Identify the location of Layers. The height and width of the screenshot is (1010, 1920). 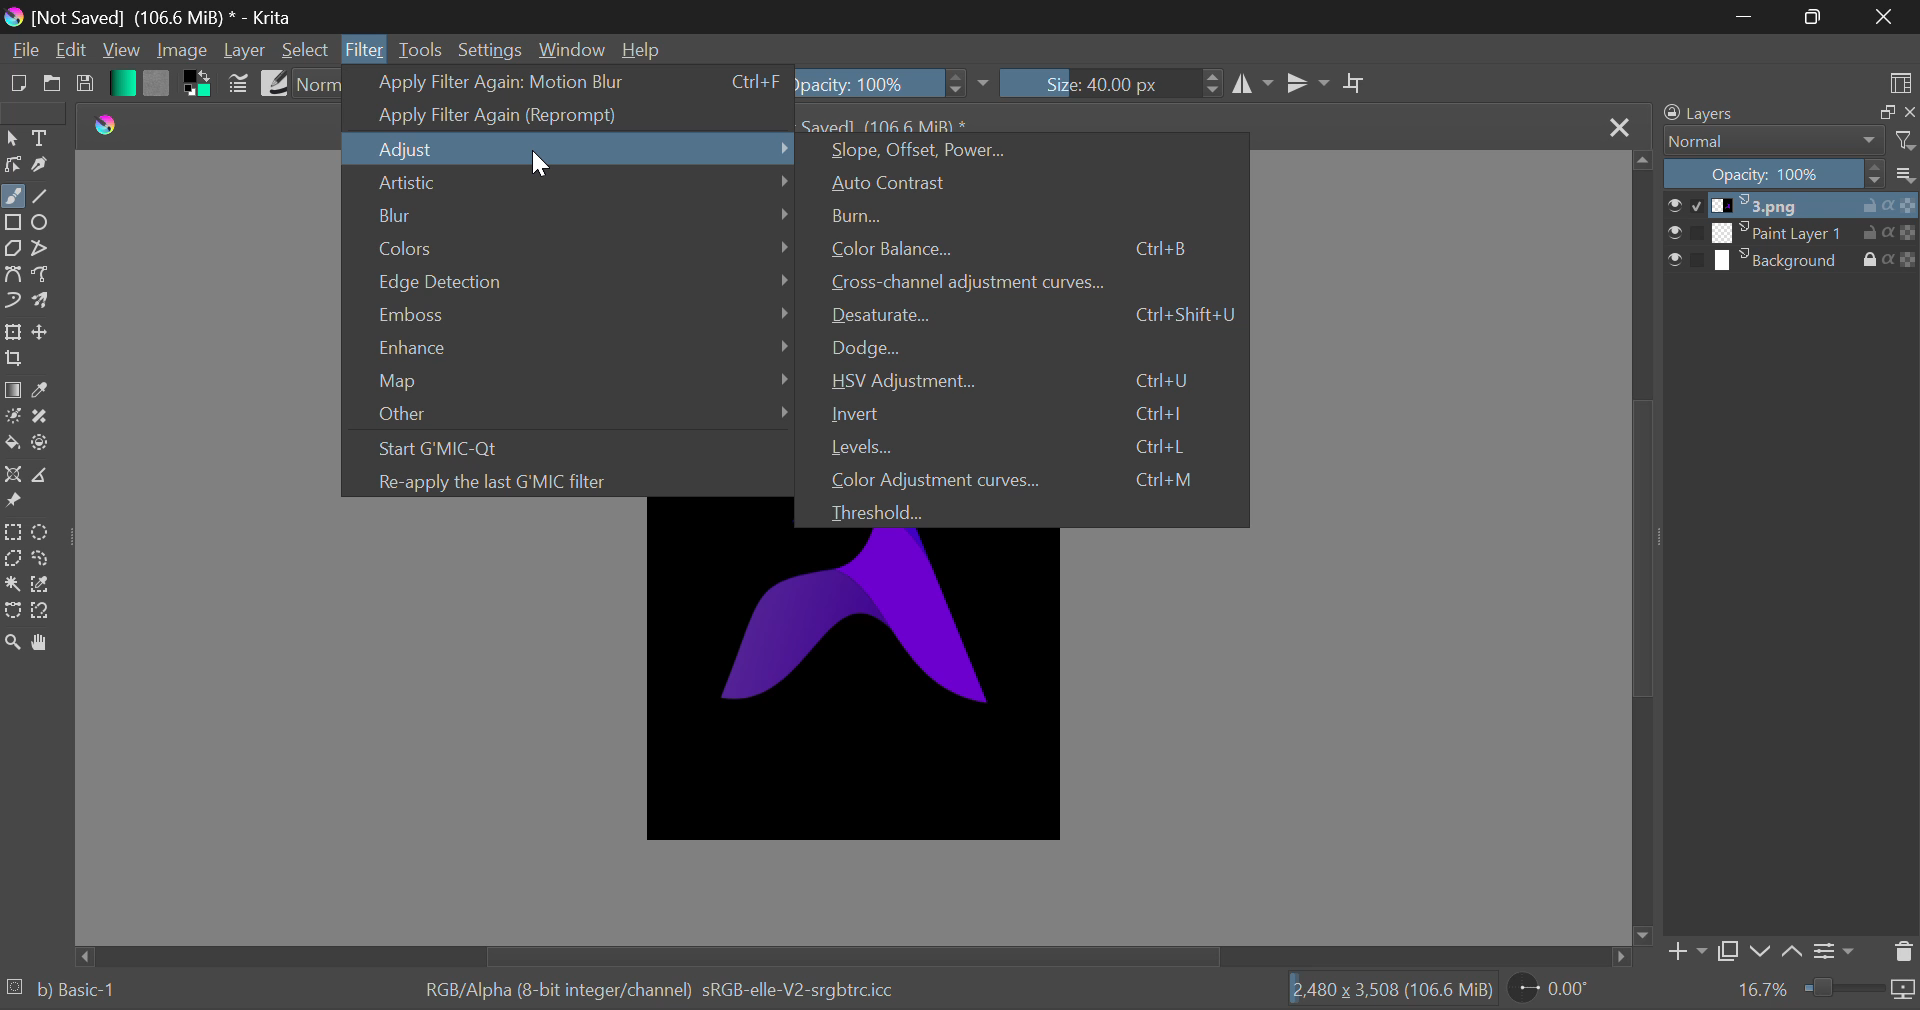
(1742, 113).